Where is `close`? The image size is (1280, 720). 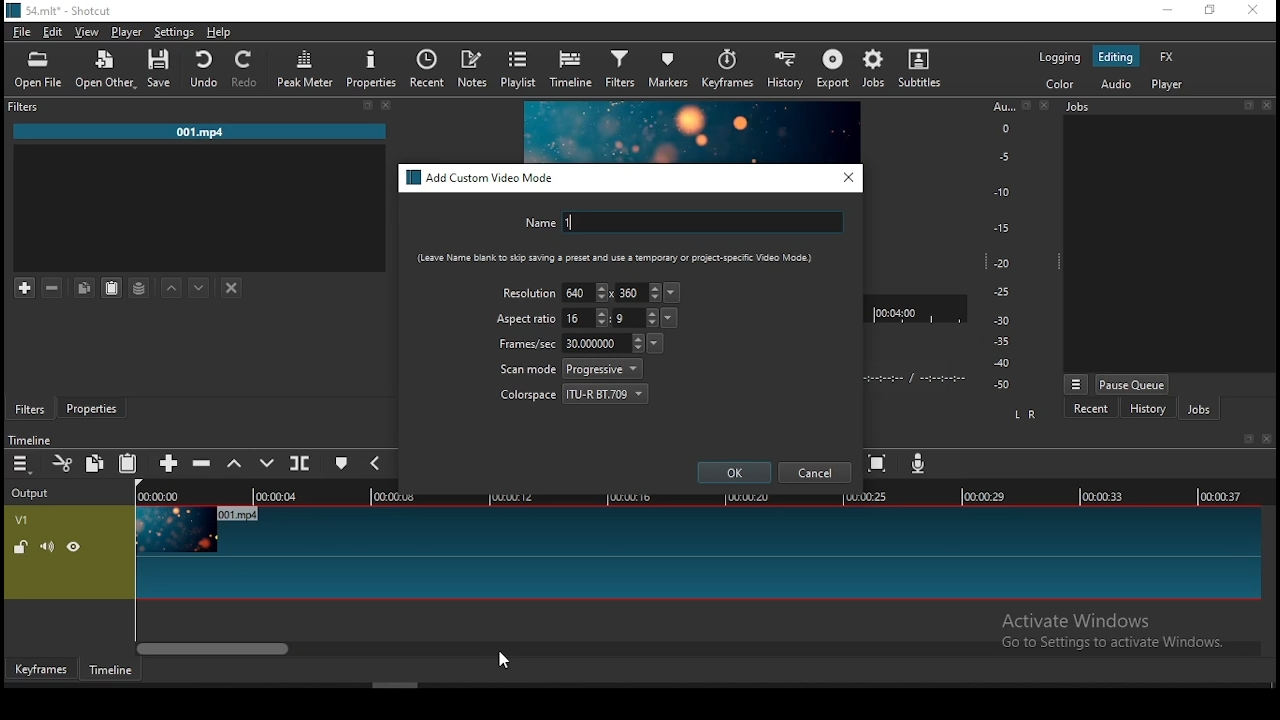 close is located at coordinates (1047, 105).